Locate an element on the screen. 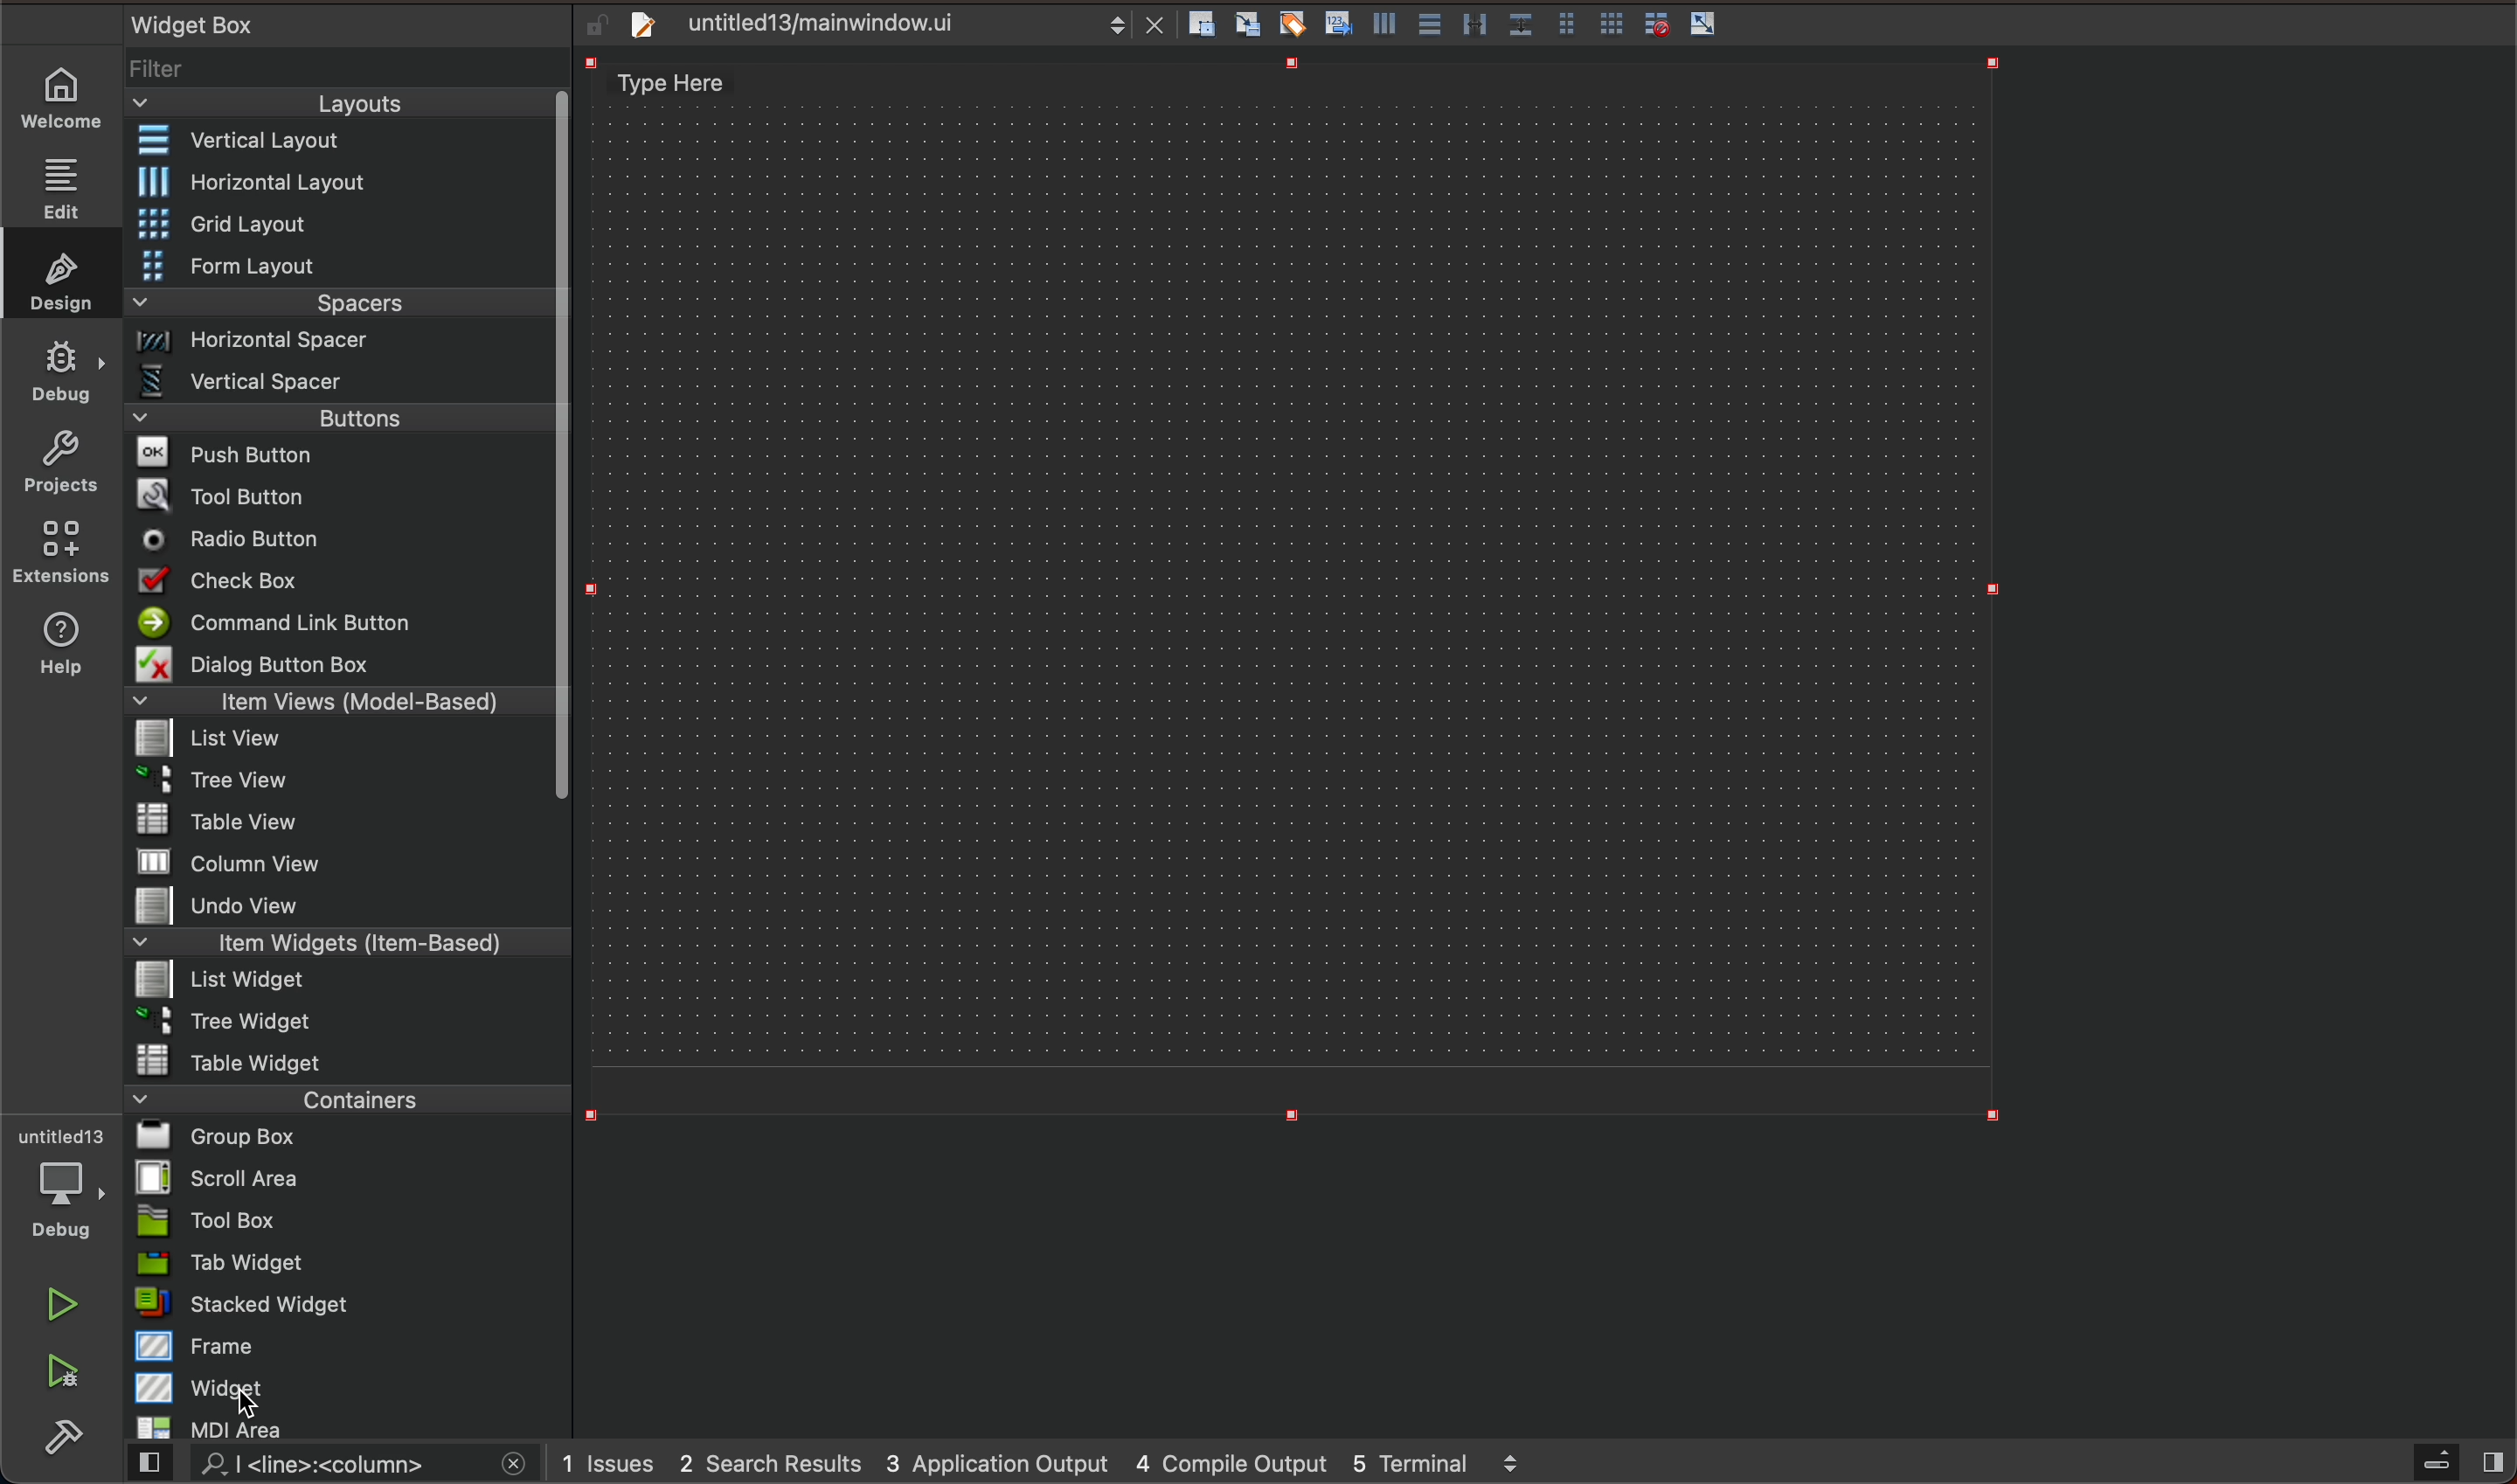 Image resolution: width=2517 pixels, height=1484 pixels. help is located at coordinates (59, 651).